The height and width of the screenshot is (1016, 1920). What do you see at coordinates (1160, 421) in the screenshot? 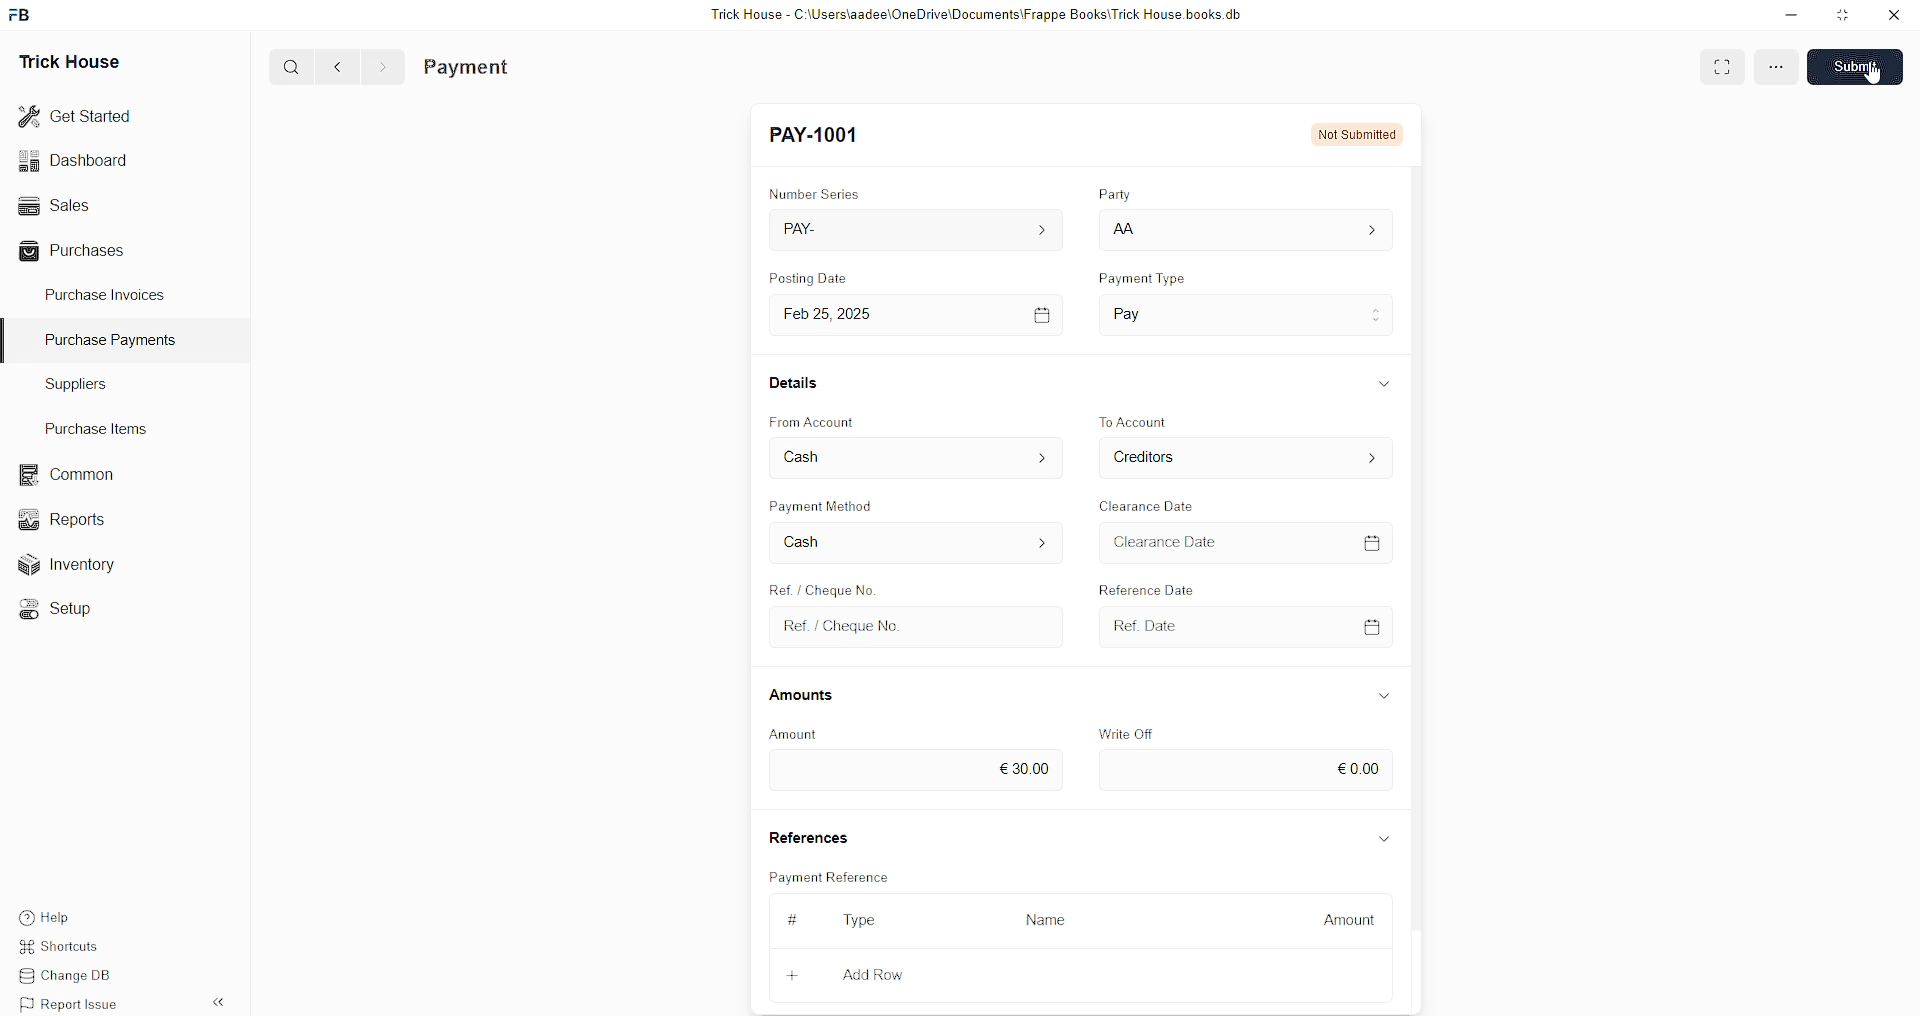
I see `to account` at bounding box center [1160, 421].